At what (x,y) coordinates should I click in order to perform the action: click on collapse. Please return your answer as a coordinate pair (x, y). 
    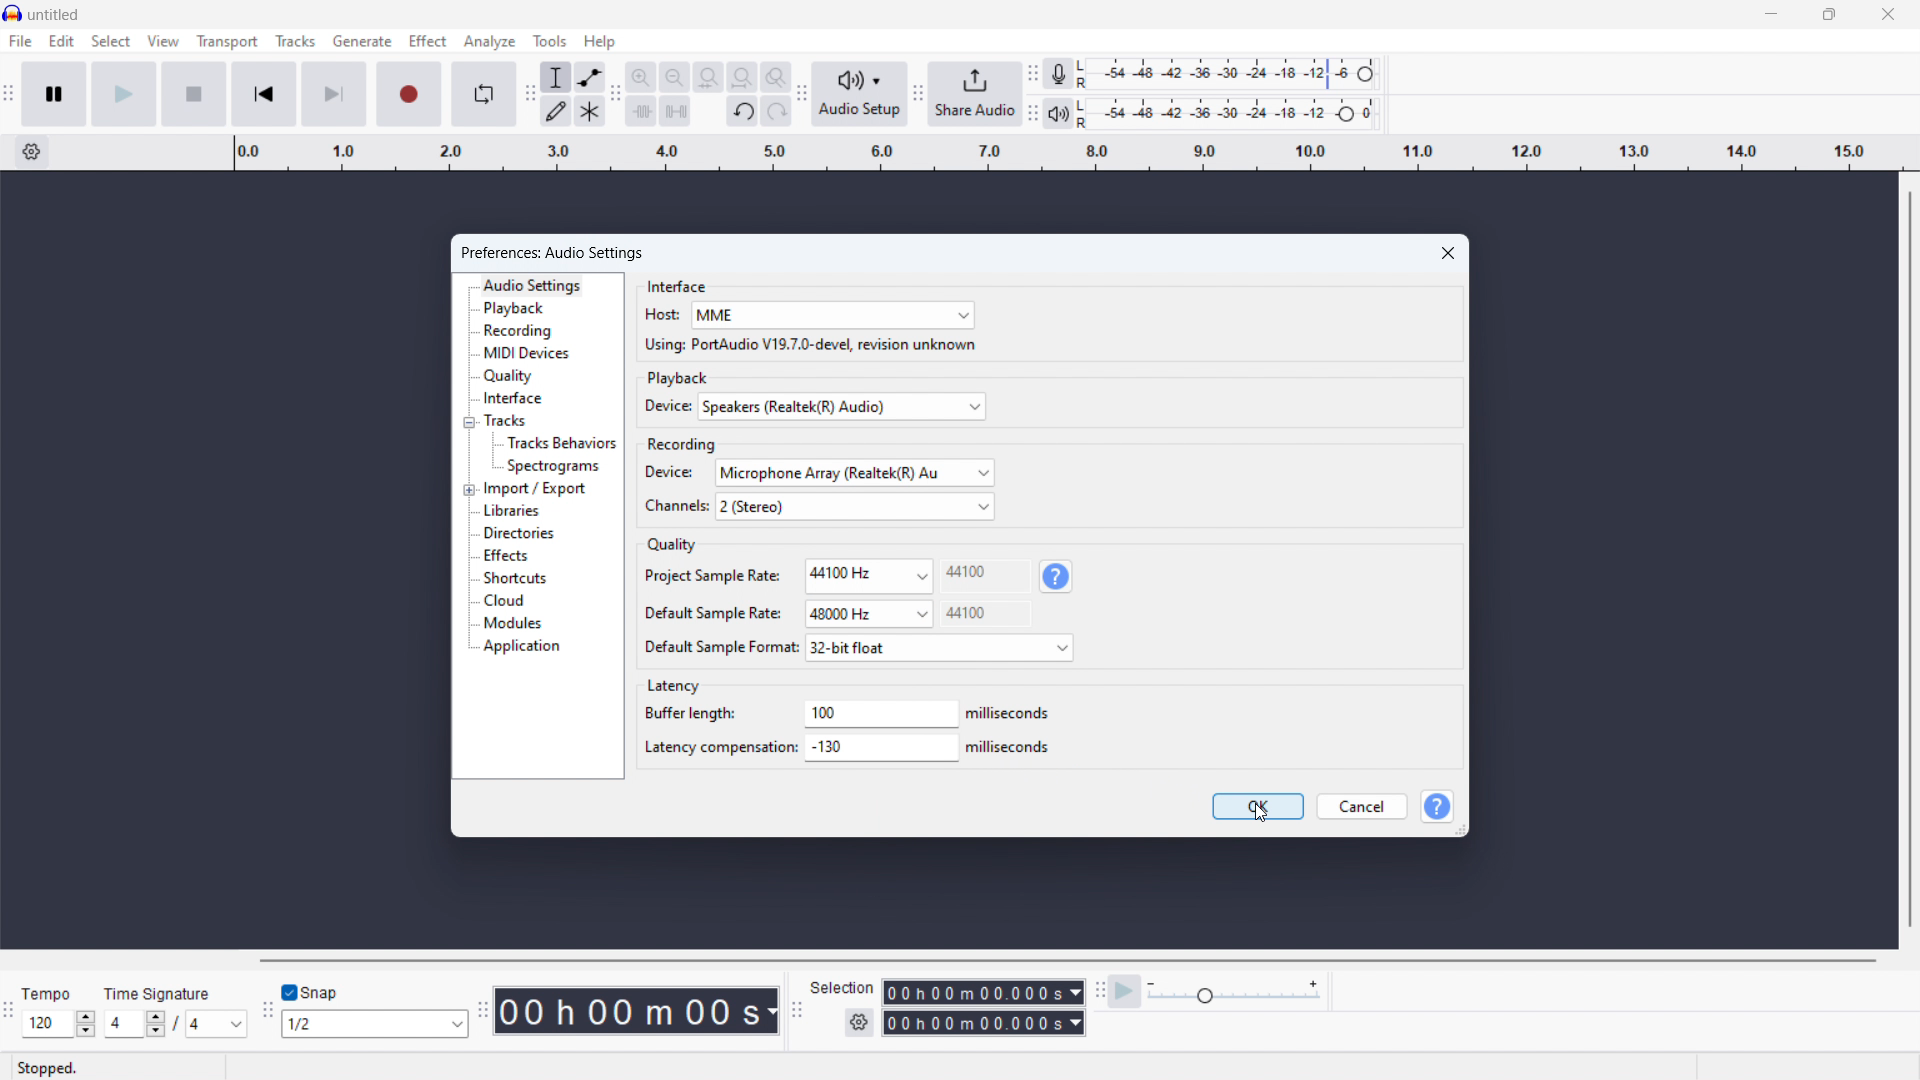
    Looking at the image, I should click on (470, 422).